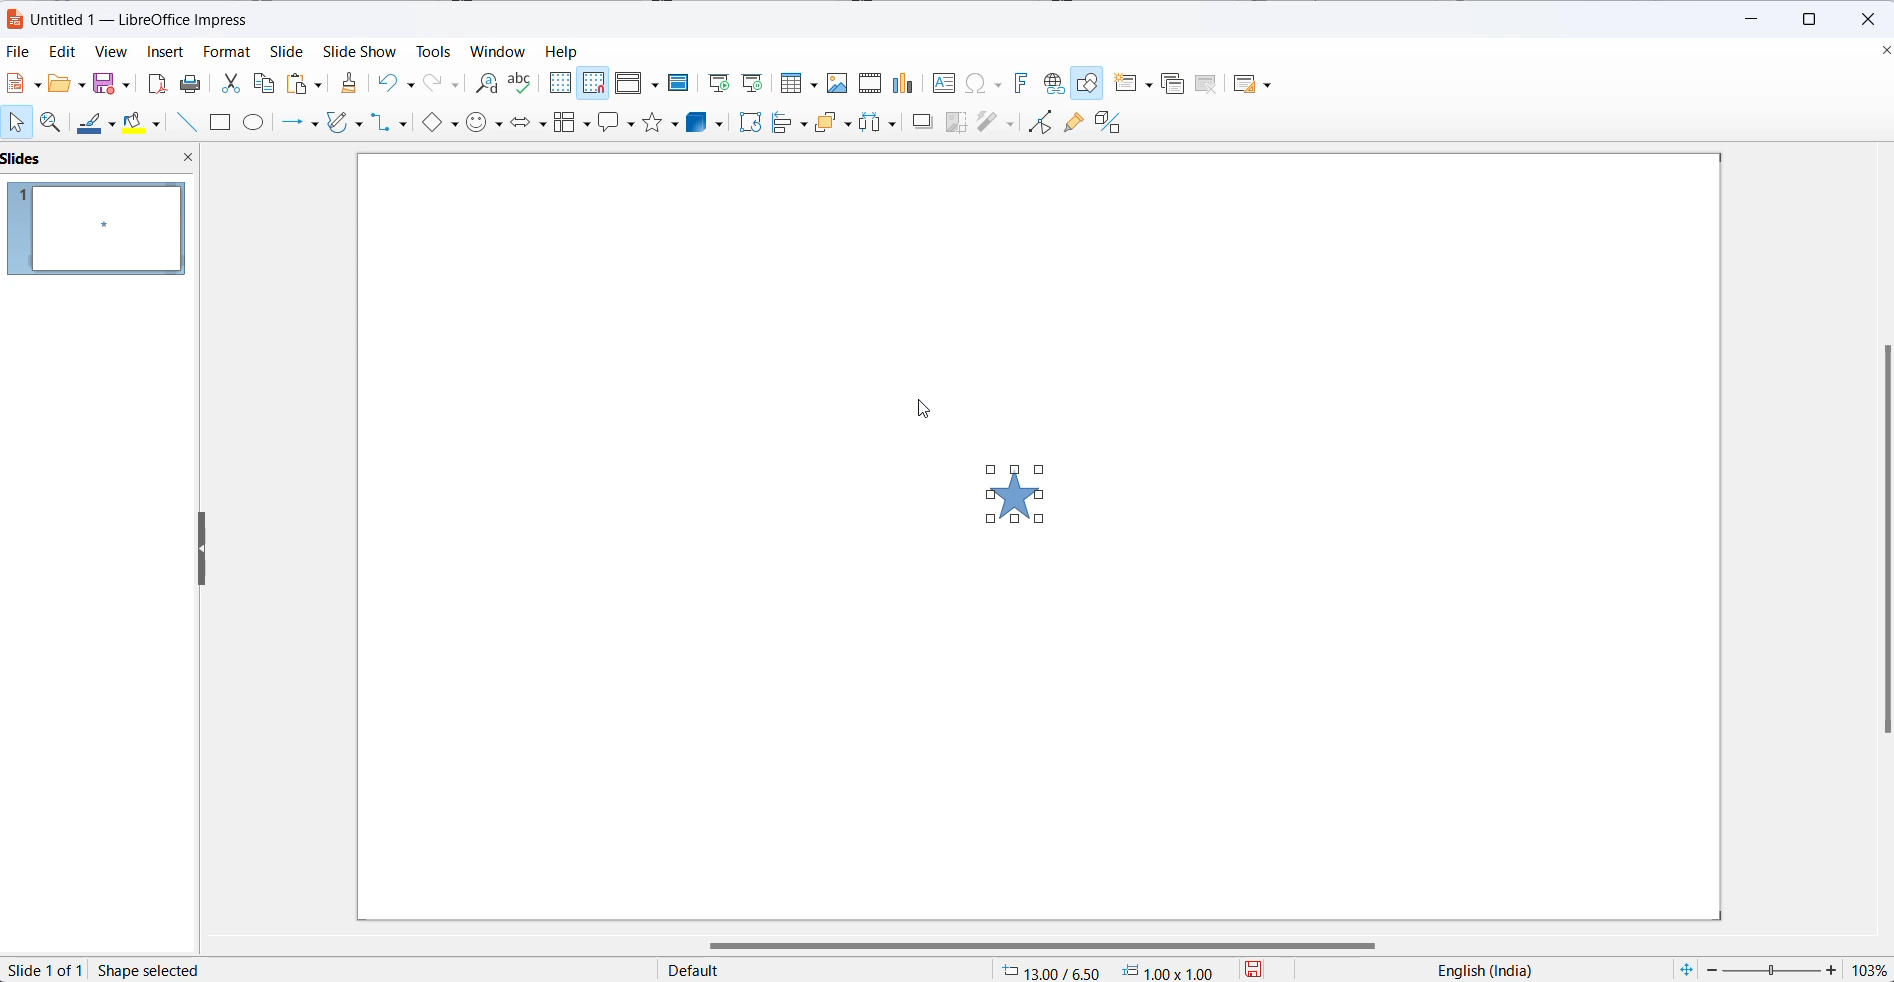  Describe the element at coordinates (147, 122) in the screenshot. I see `fill color` at that location.